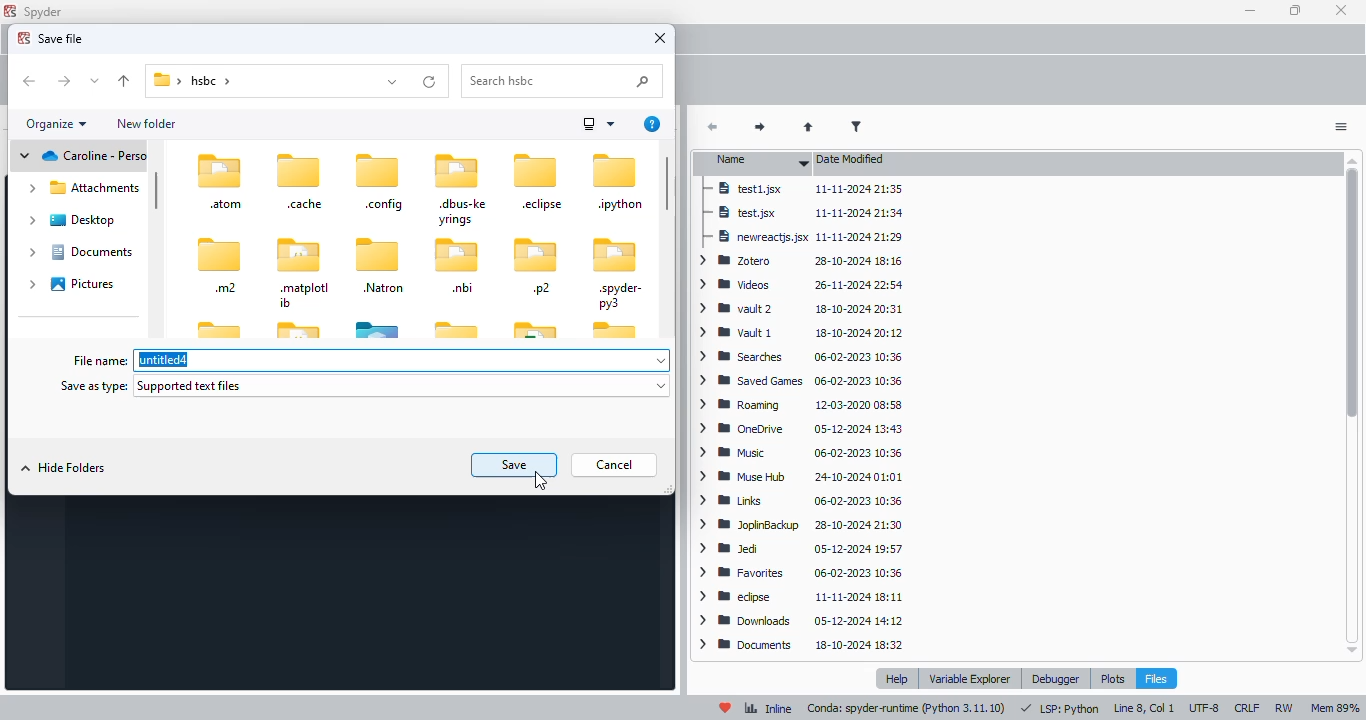 The image size is (1366, 720). Describe the element at coordinates (63, 39) in the screenshot. I see `save file` at that location.